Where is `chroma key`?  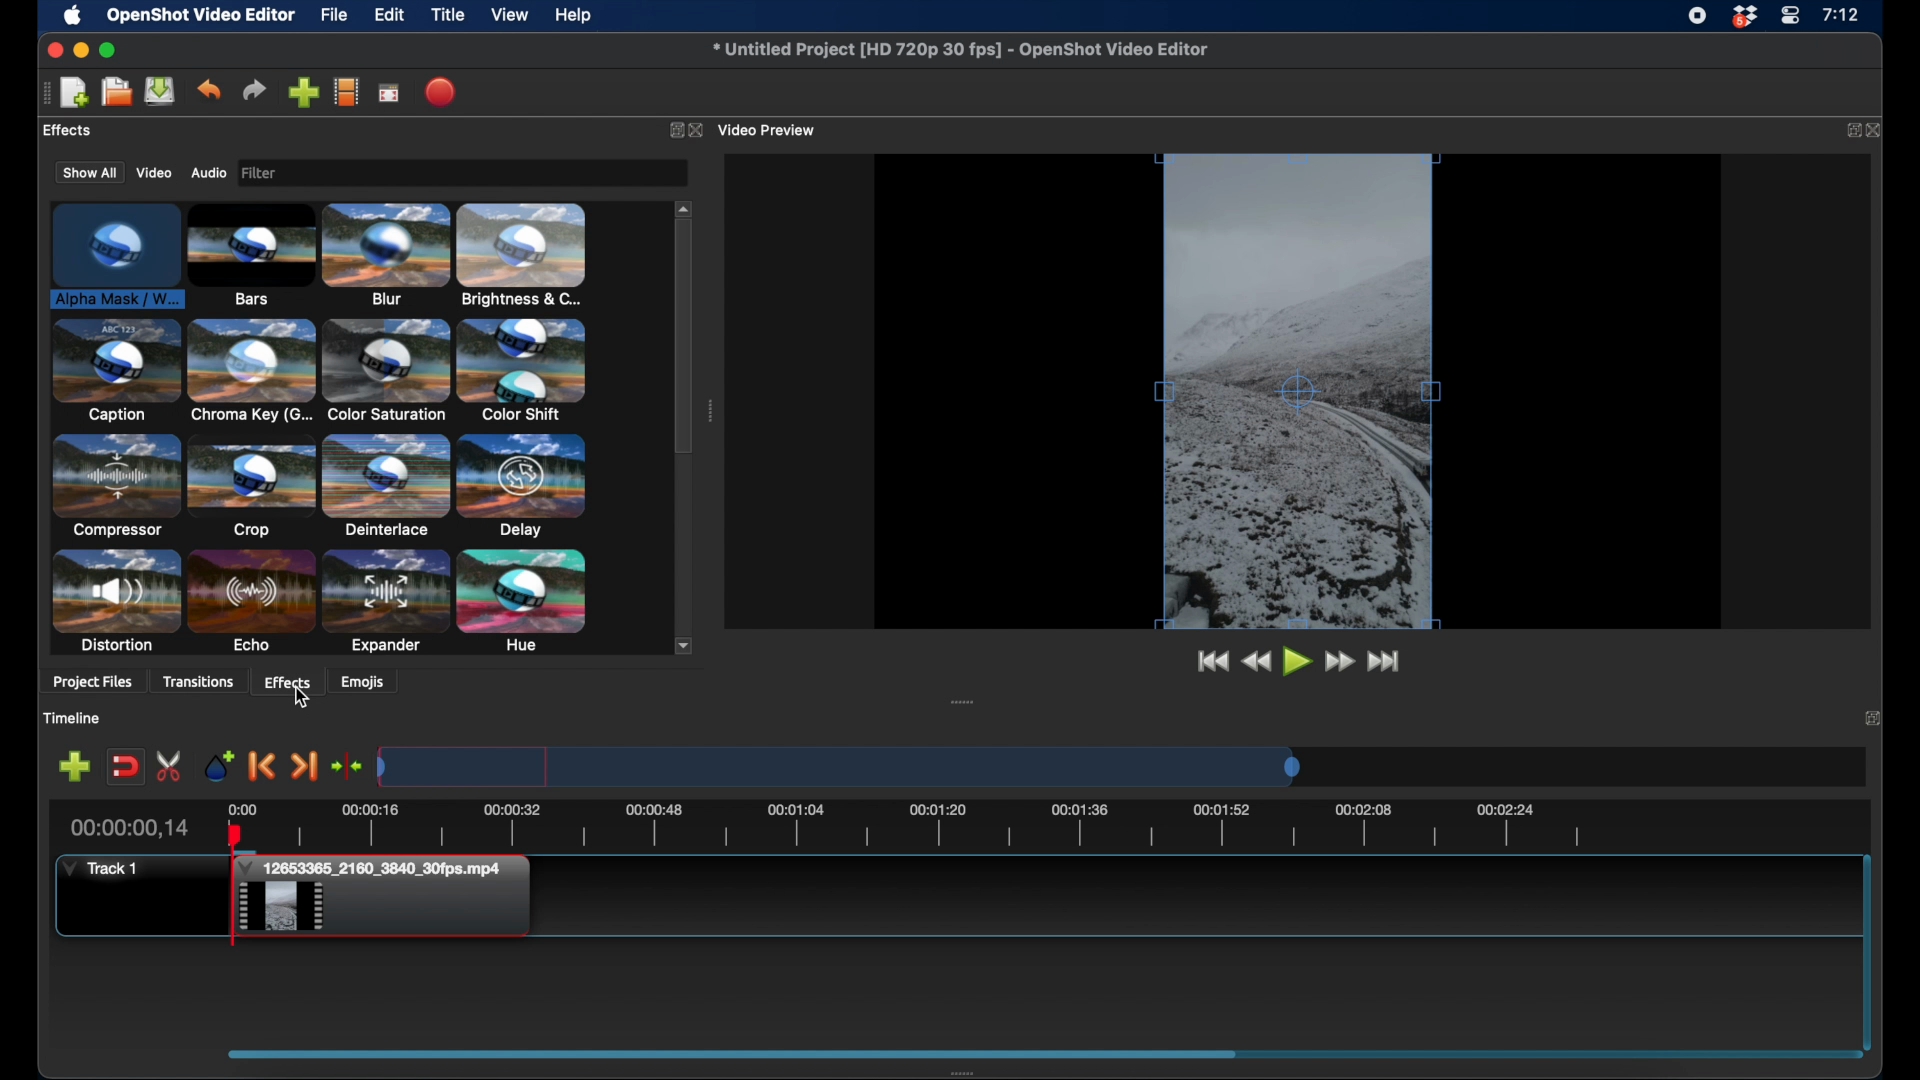 chroma key is located at coordinates (252, 370).